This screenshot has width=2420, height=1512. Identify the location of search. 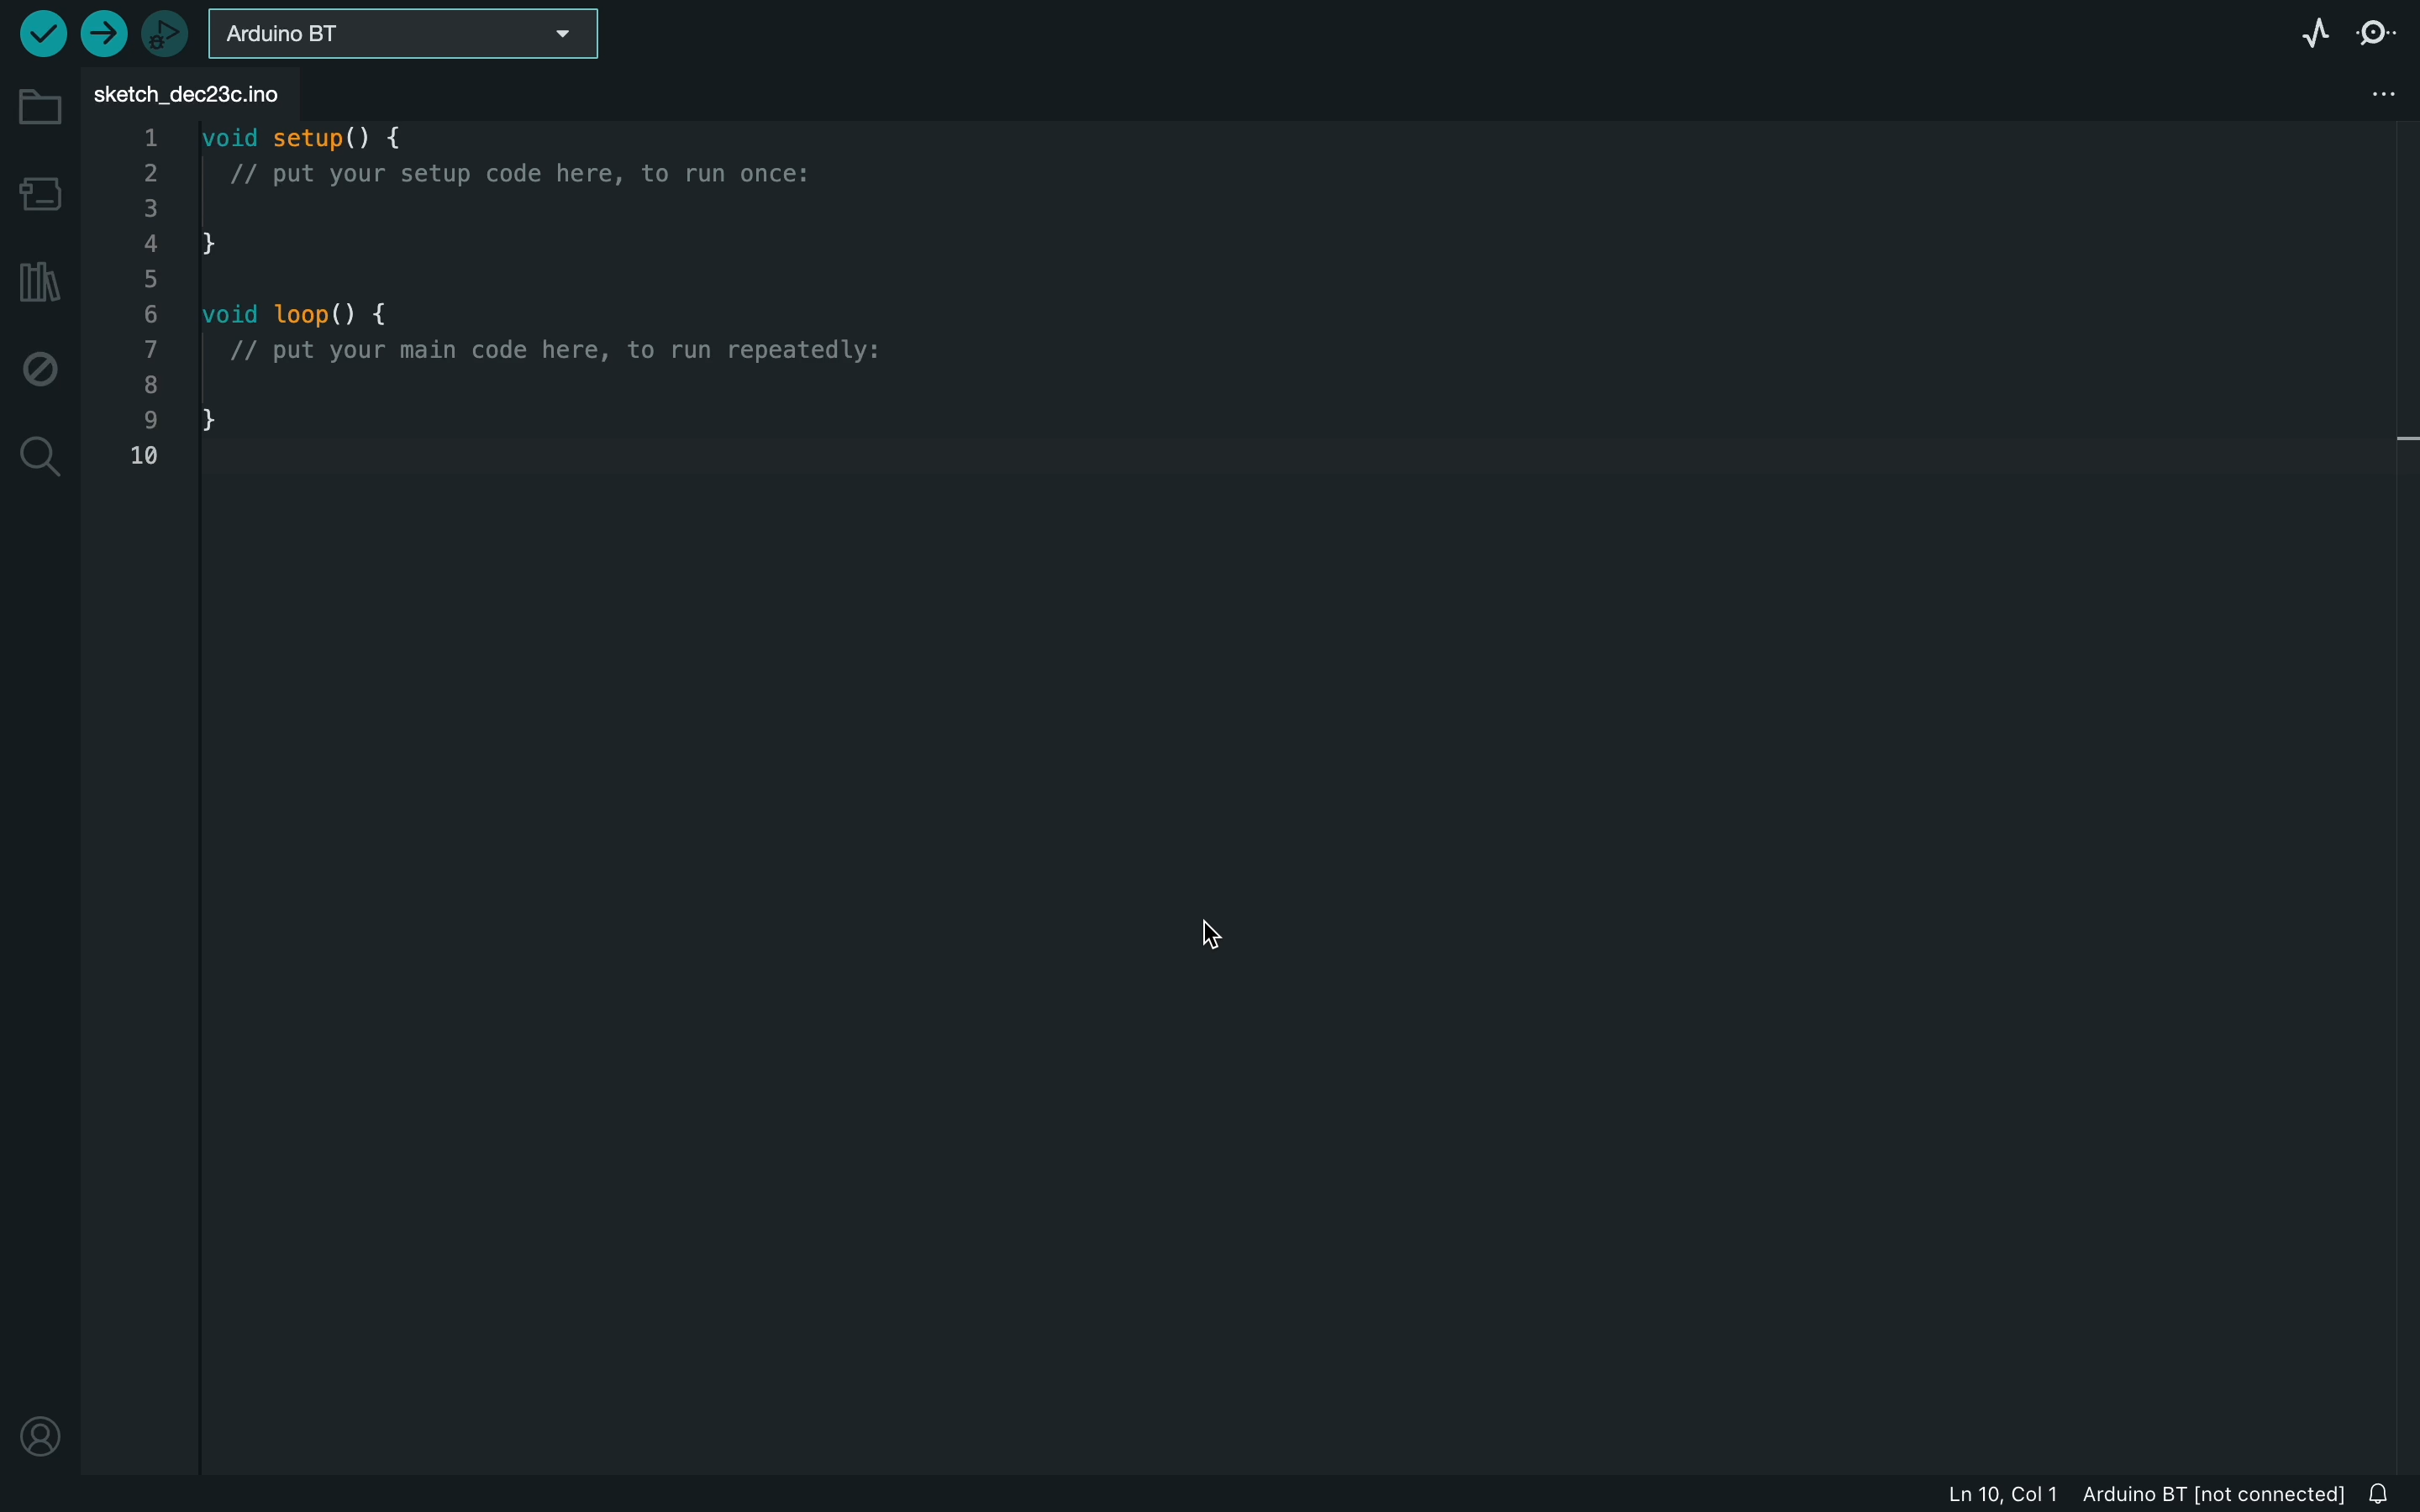
(43, 454).